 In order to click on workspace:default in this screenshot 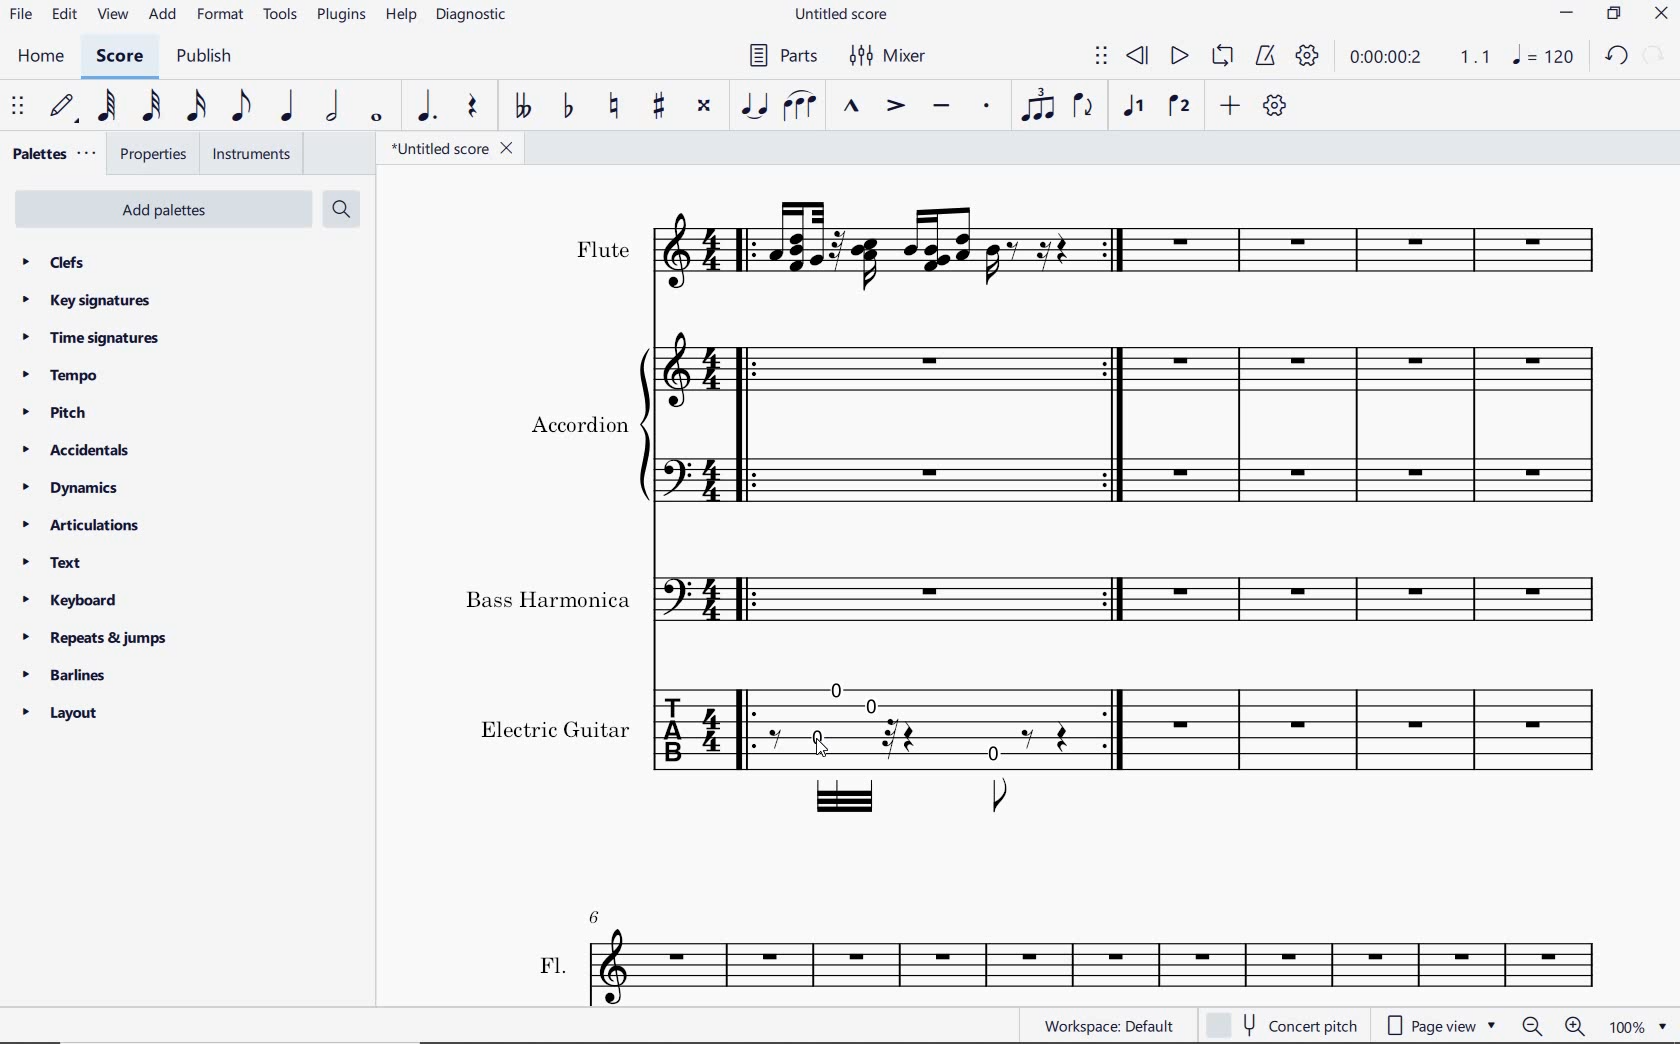, I will do `click(1109, 1028)`.